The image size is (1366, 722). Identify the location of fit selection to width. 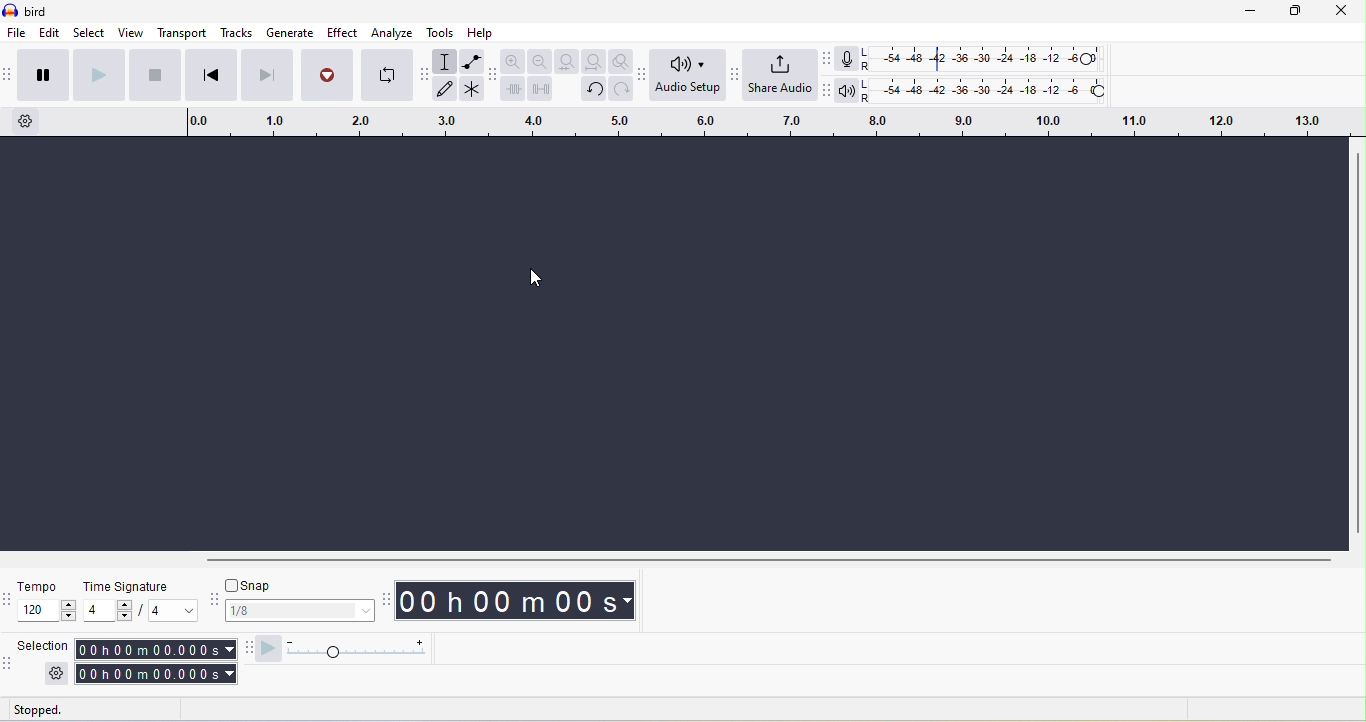
(567, 63).